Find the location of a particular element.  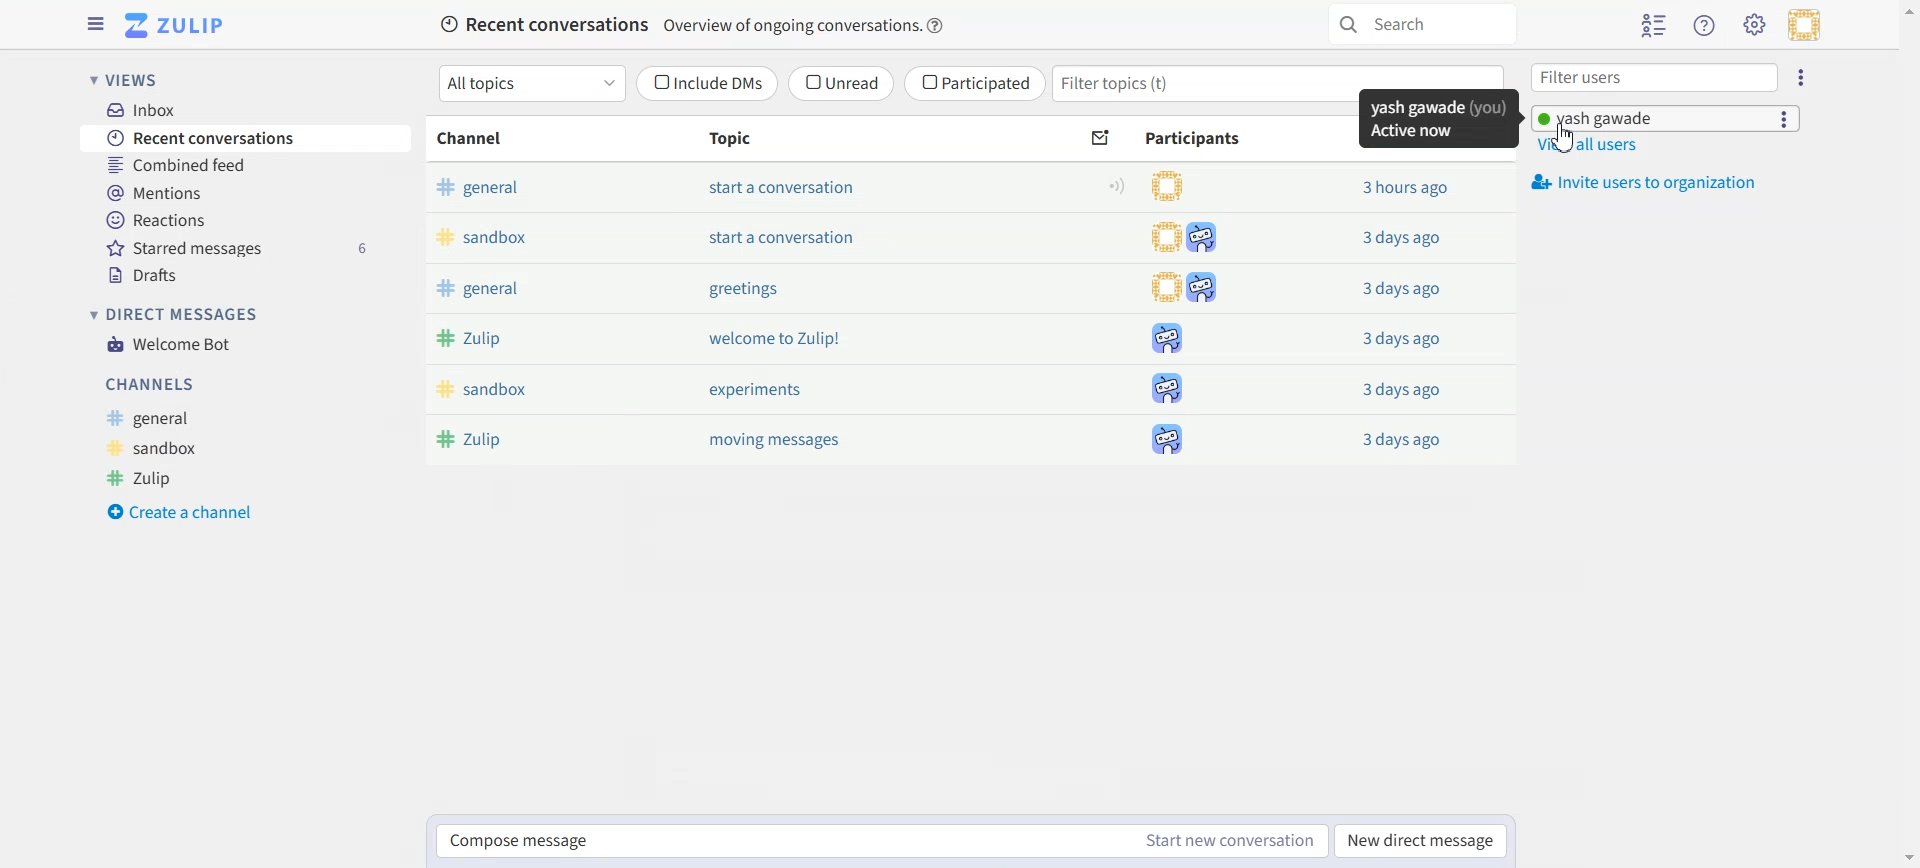

start a conversation is located at coordinates (801, 194).